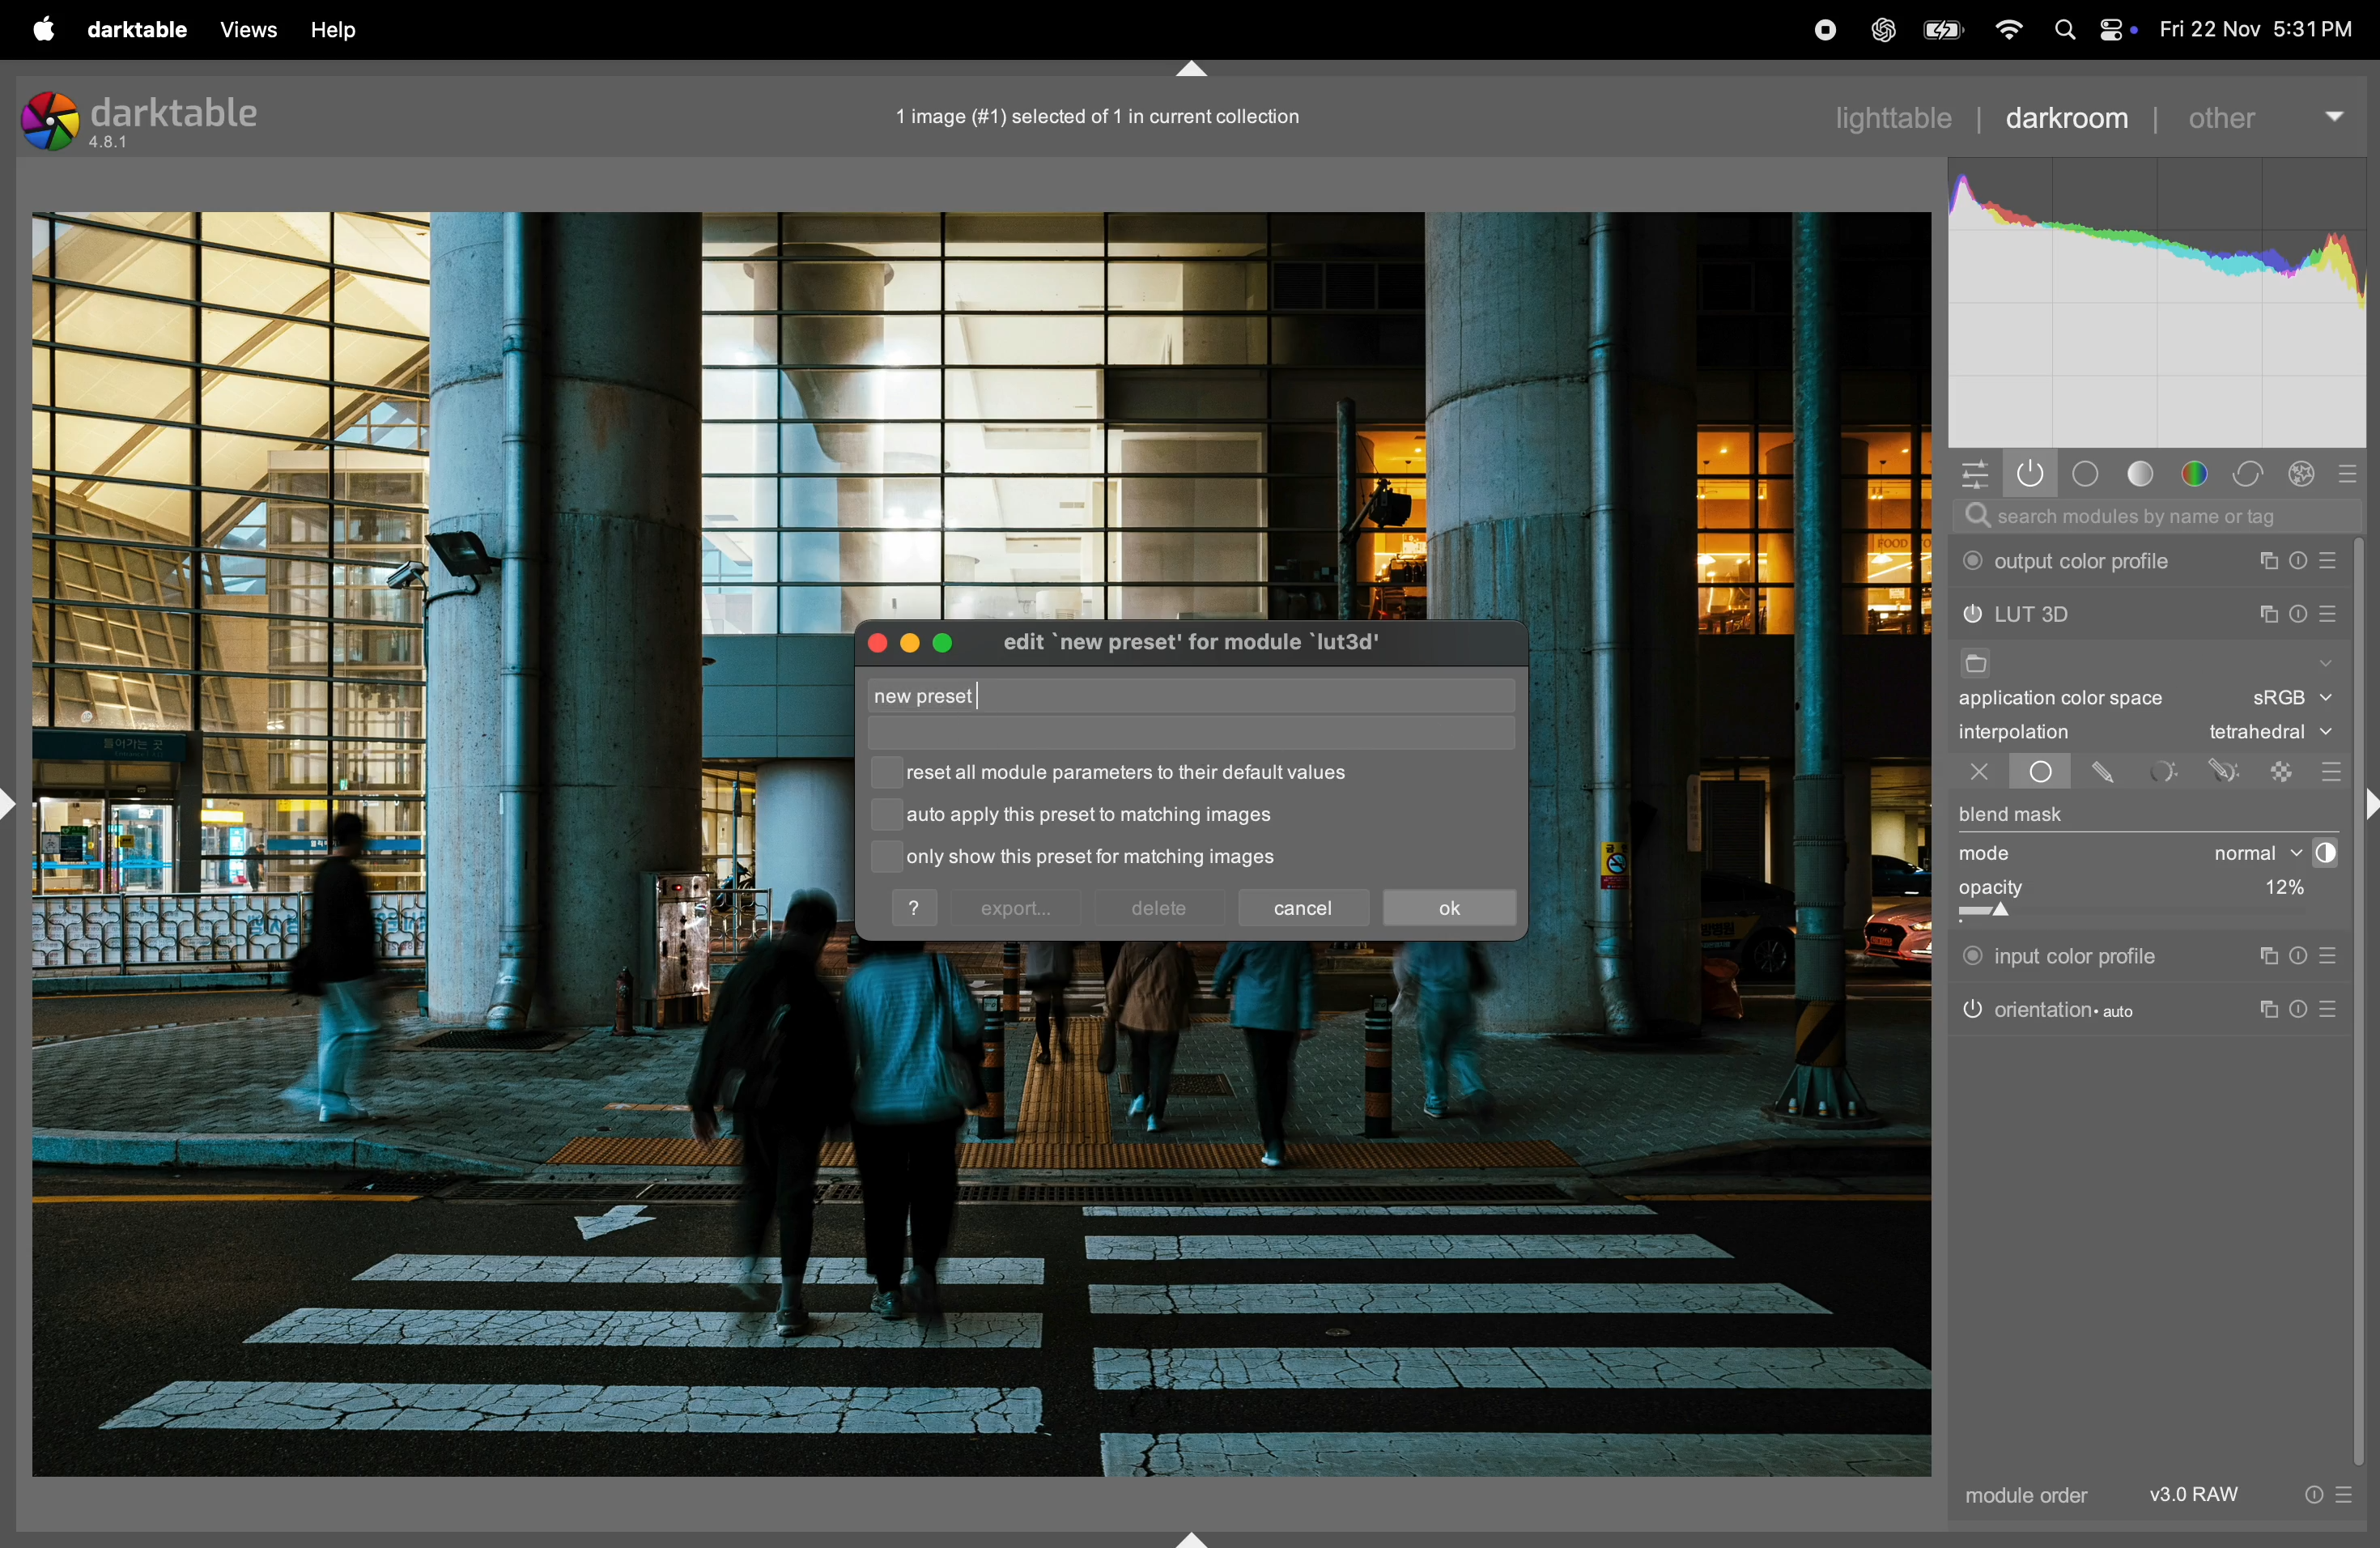 The image size is (2380, 1548). I want to click on reset parameters, so click(2308, 1007).